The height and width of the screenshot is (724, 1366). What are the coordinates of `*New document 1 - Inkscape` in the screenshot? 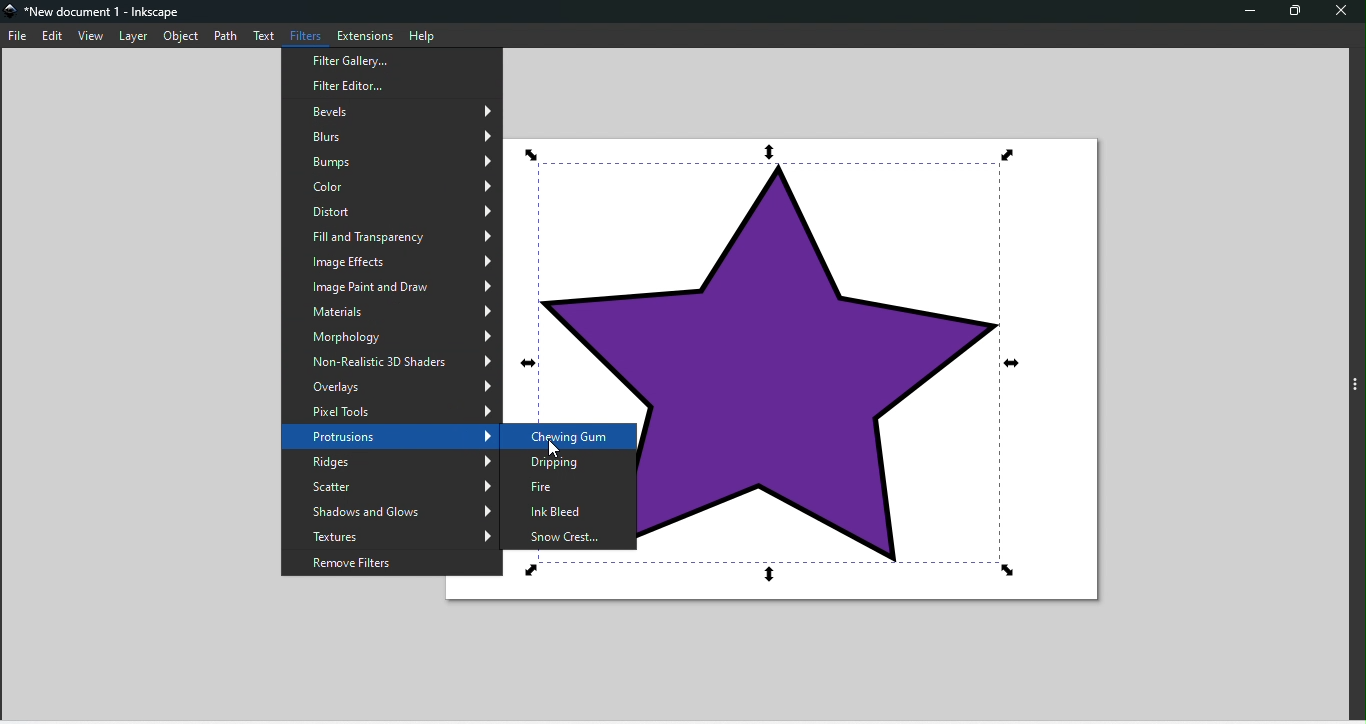 It's located at (105, 13).